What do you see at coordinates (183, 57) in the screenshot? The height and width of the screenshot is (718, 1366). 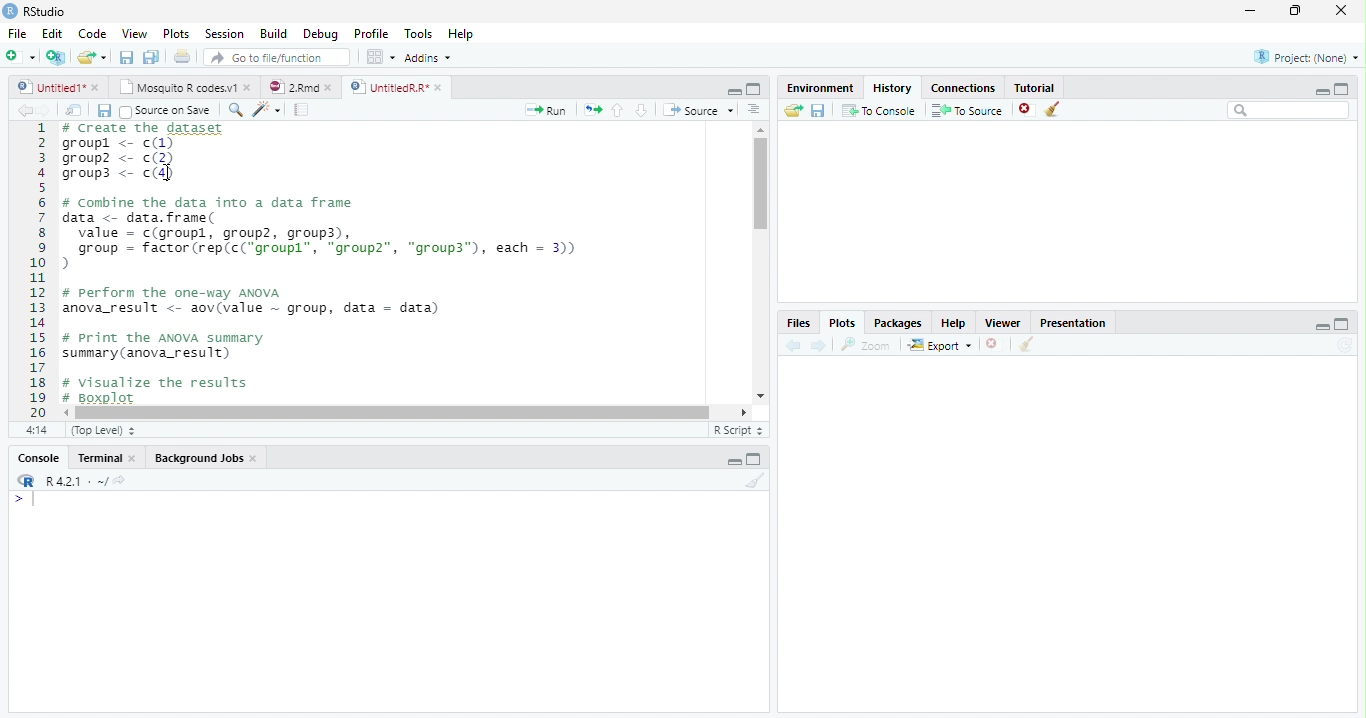 I see `Print  the current file` at bounding box center [183, 57].